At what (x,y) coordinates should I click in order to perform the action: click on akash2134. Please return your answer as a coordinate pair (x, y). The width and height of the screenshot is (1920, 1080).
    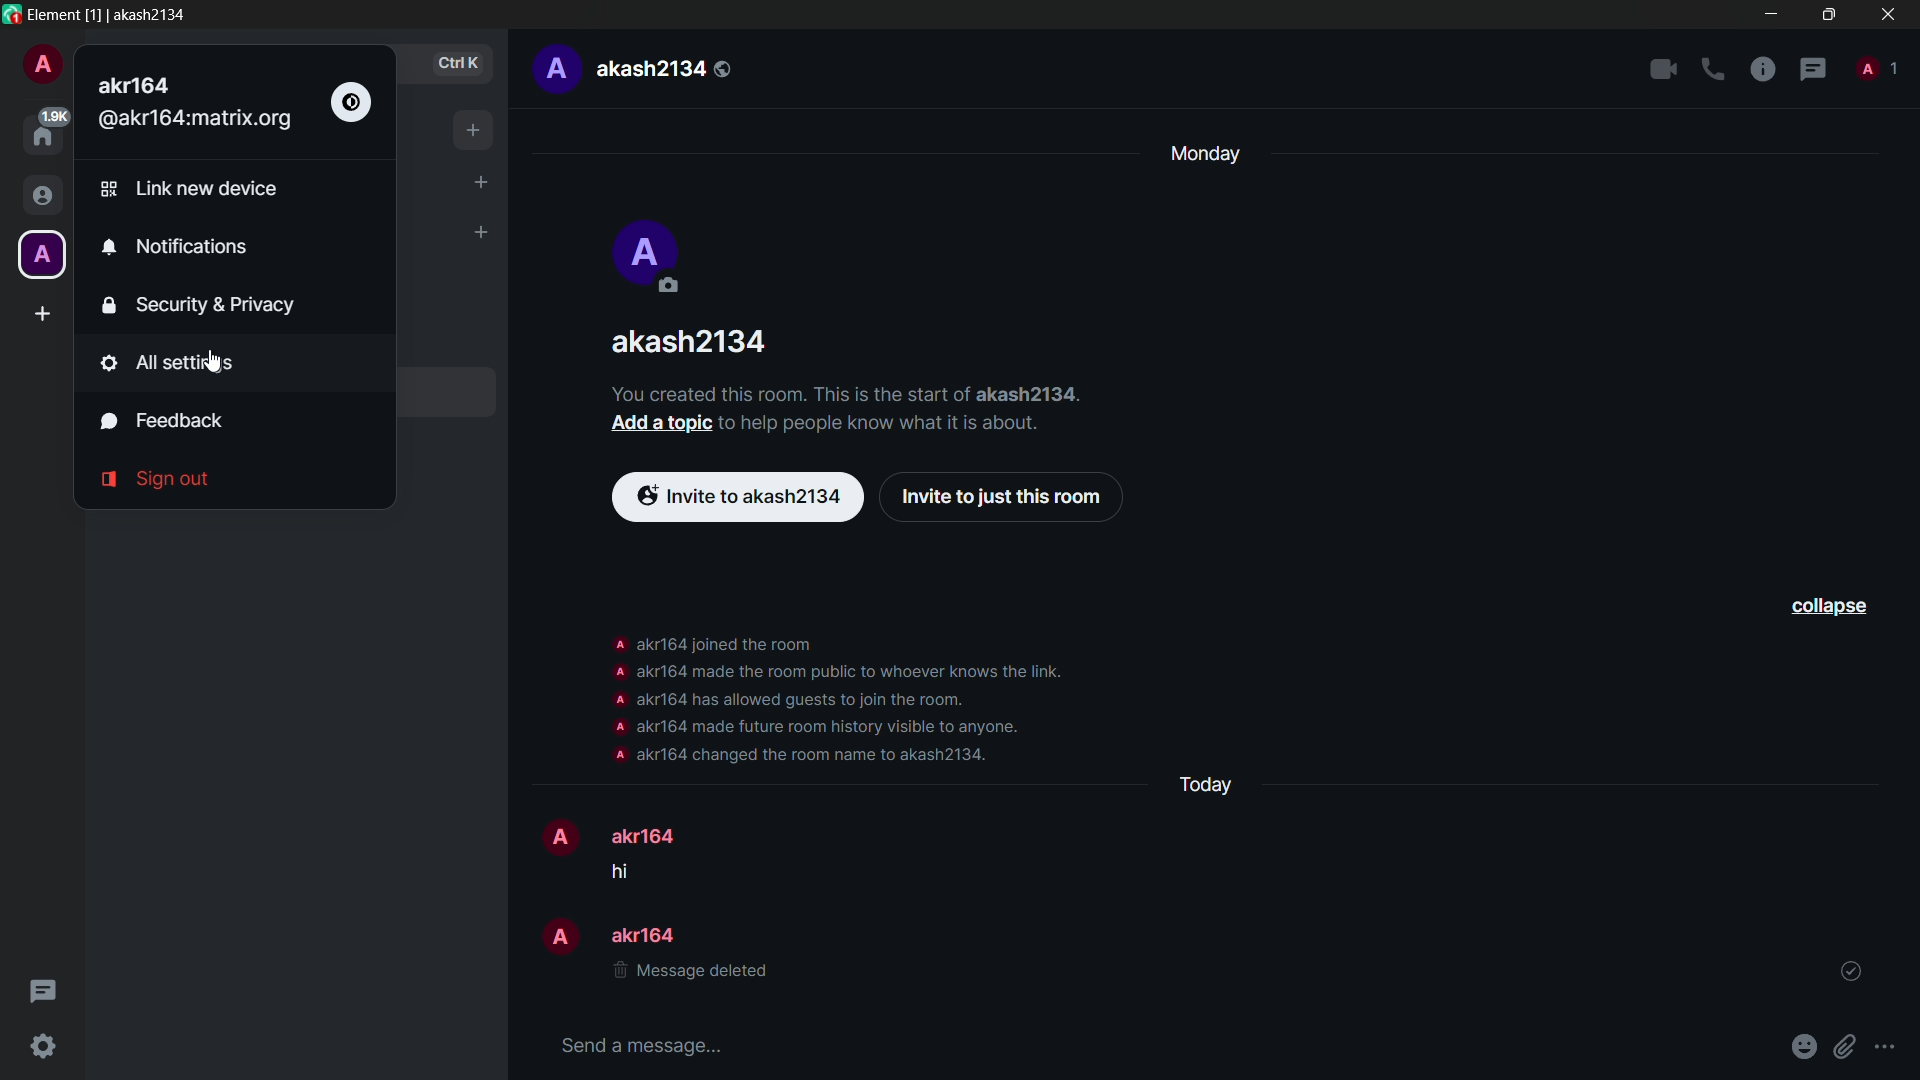
    Looking at the image, I should click on (665, 69).